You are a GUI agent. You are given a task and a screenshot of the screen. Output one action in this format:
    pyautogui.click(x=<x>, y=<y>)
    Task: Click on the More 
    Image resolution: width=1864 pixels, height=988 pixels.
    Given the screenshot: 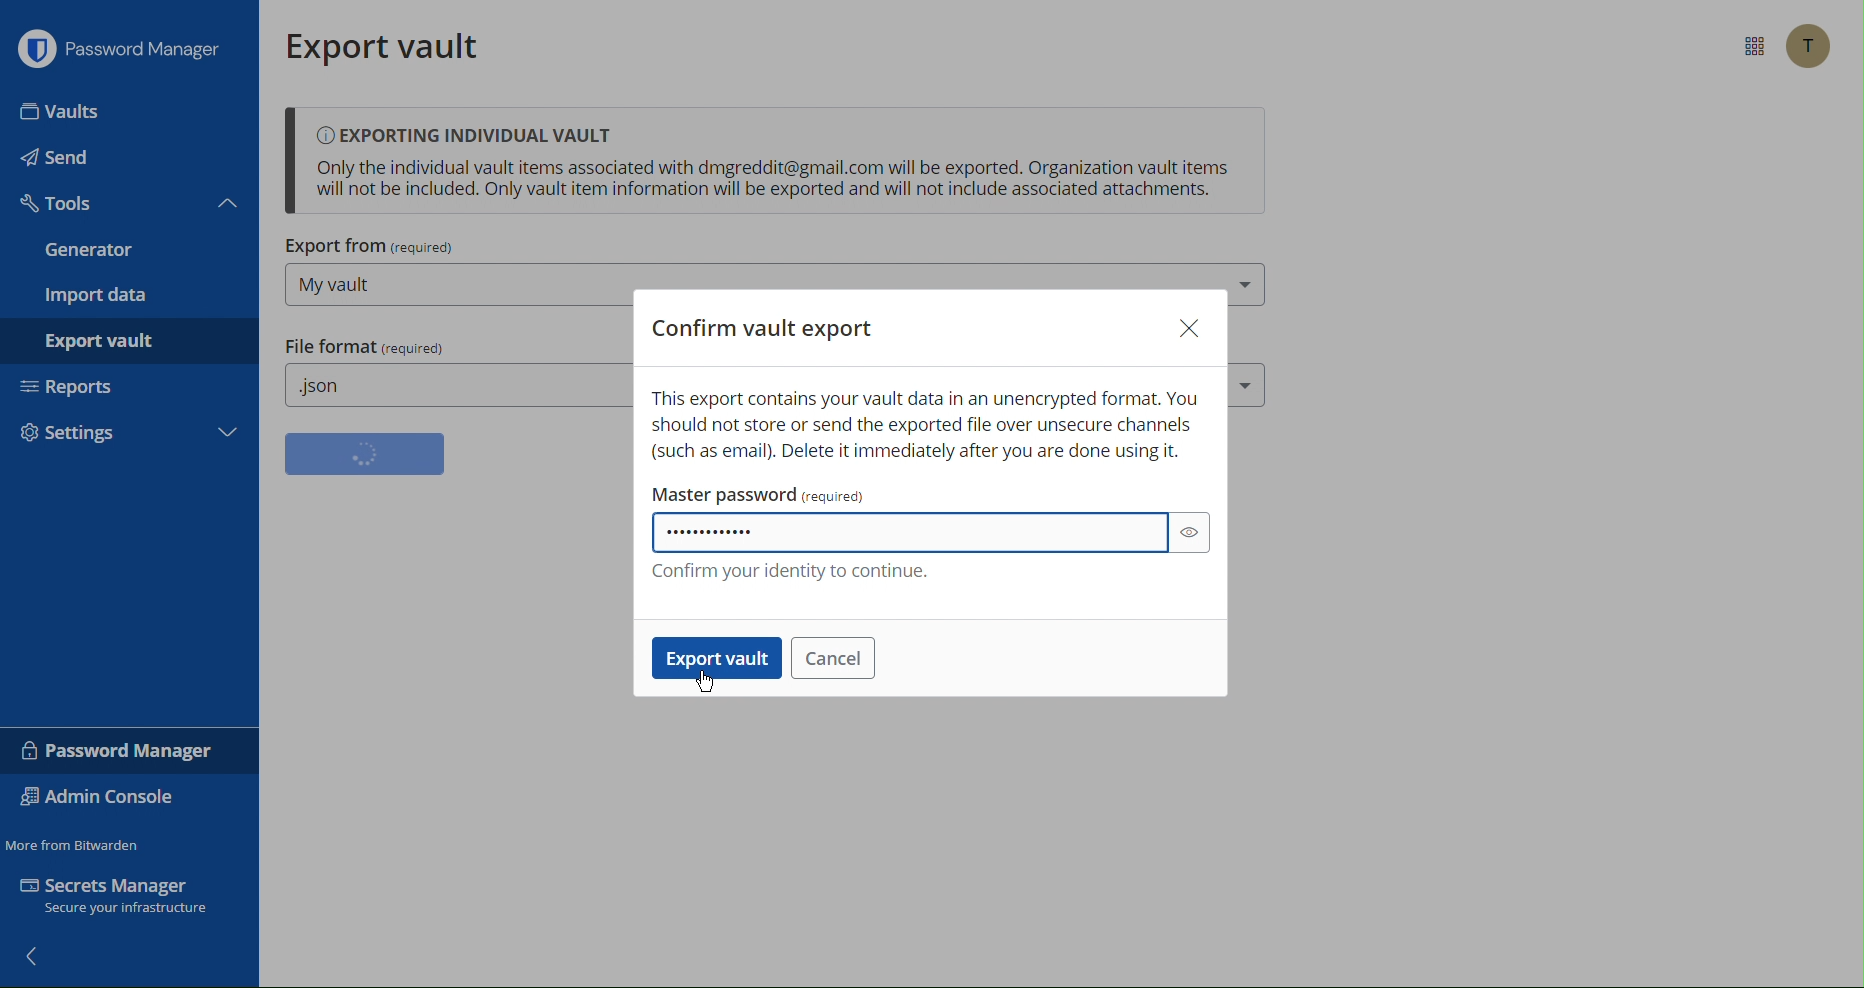 What is the action you would take?
    pyautogui.click(x=227, y=431)
    